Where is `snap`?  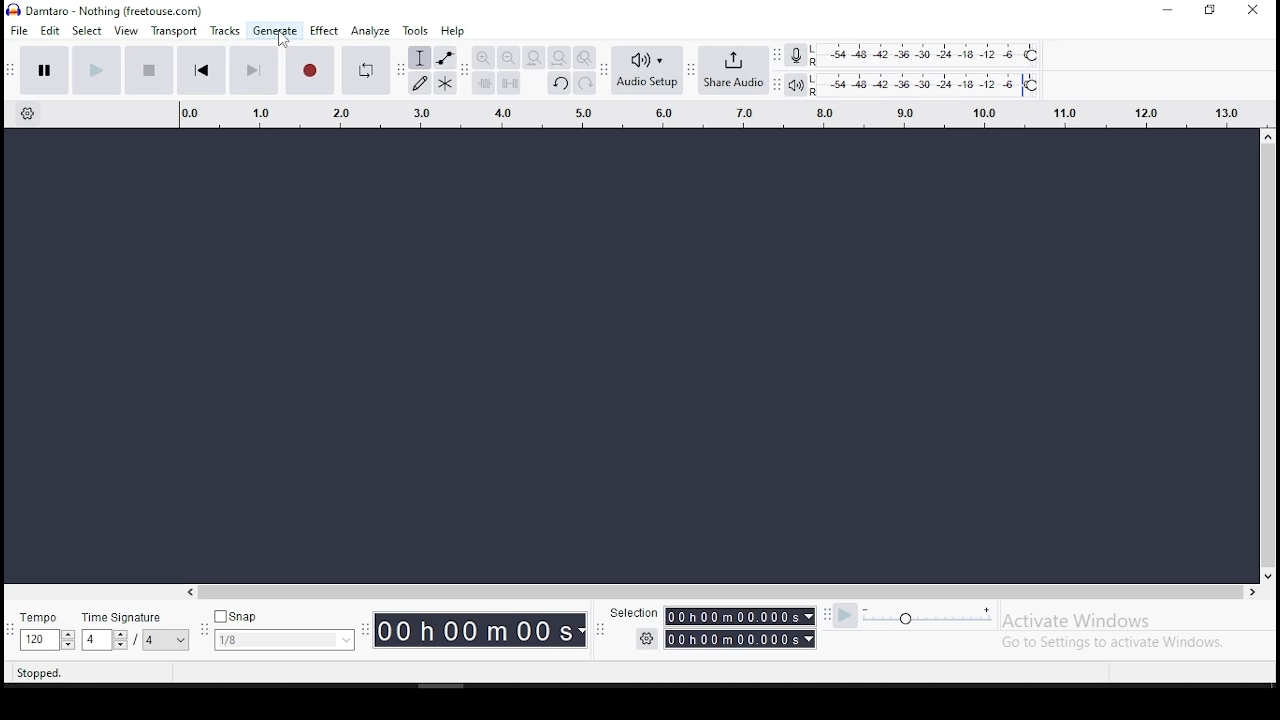 snap is located at coordinates (284, 629).